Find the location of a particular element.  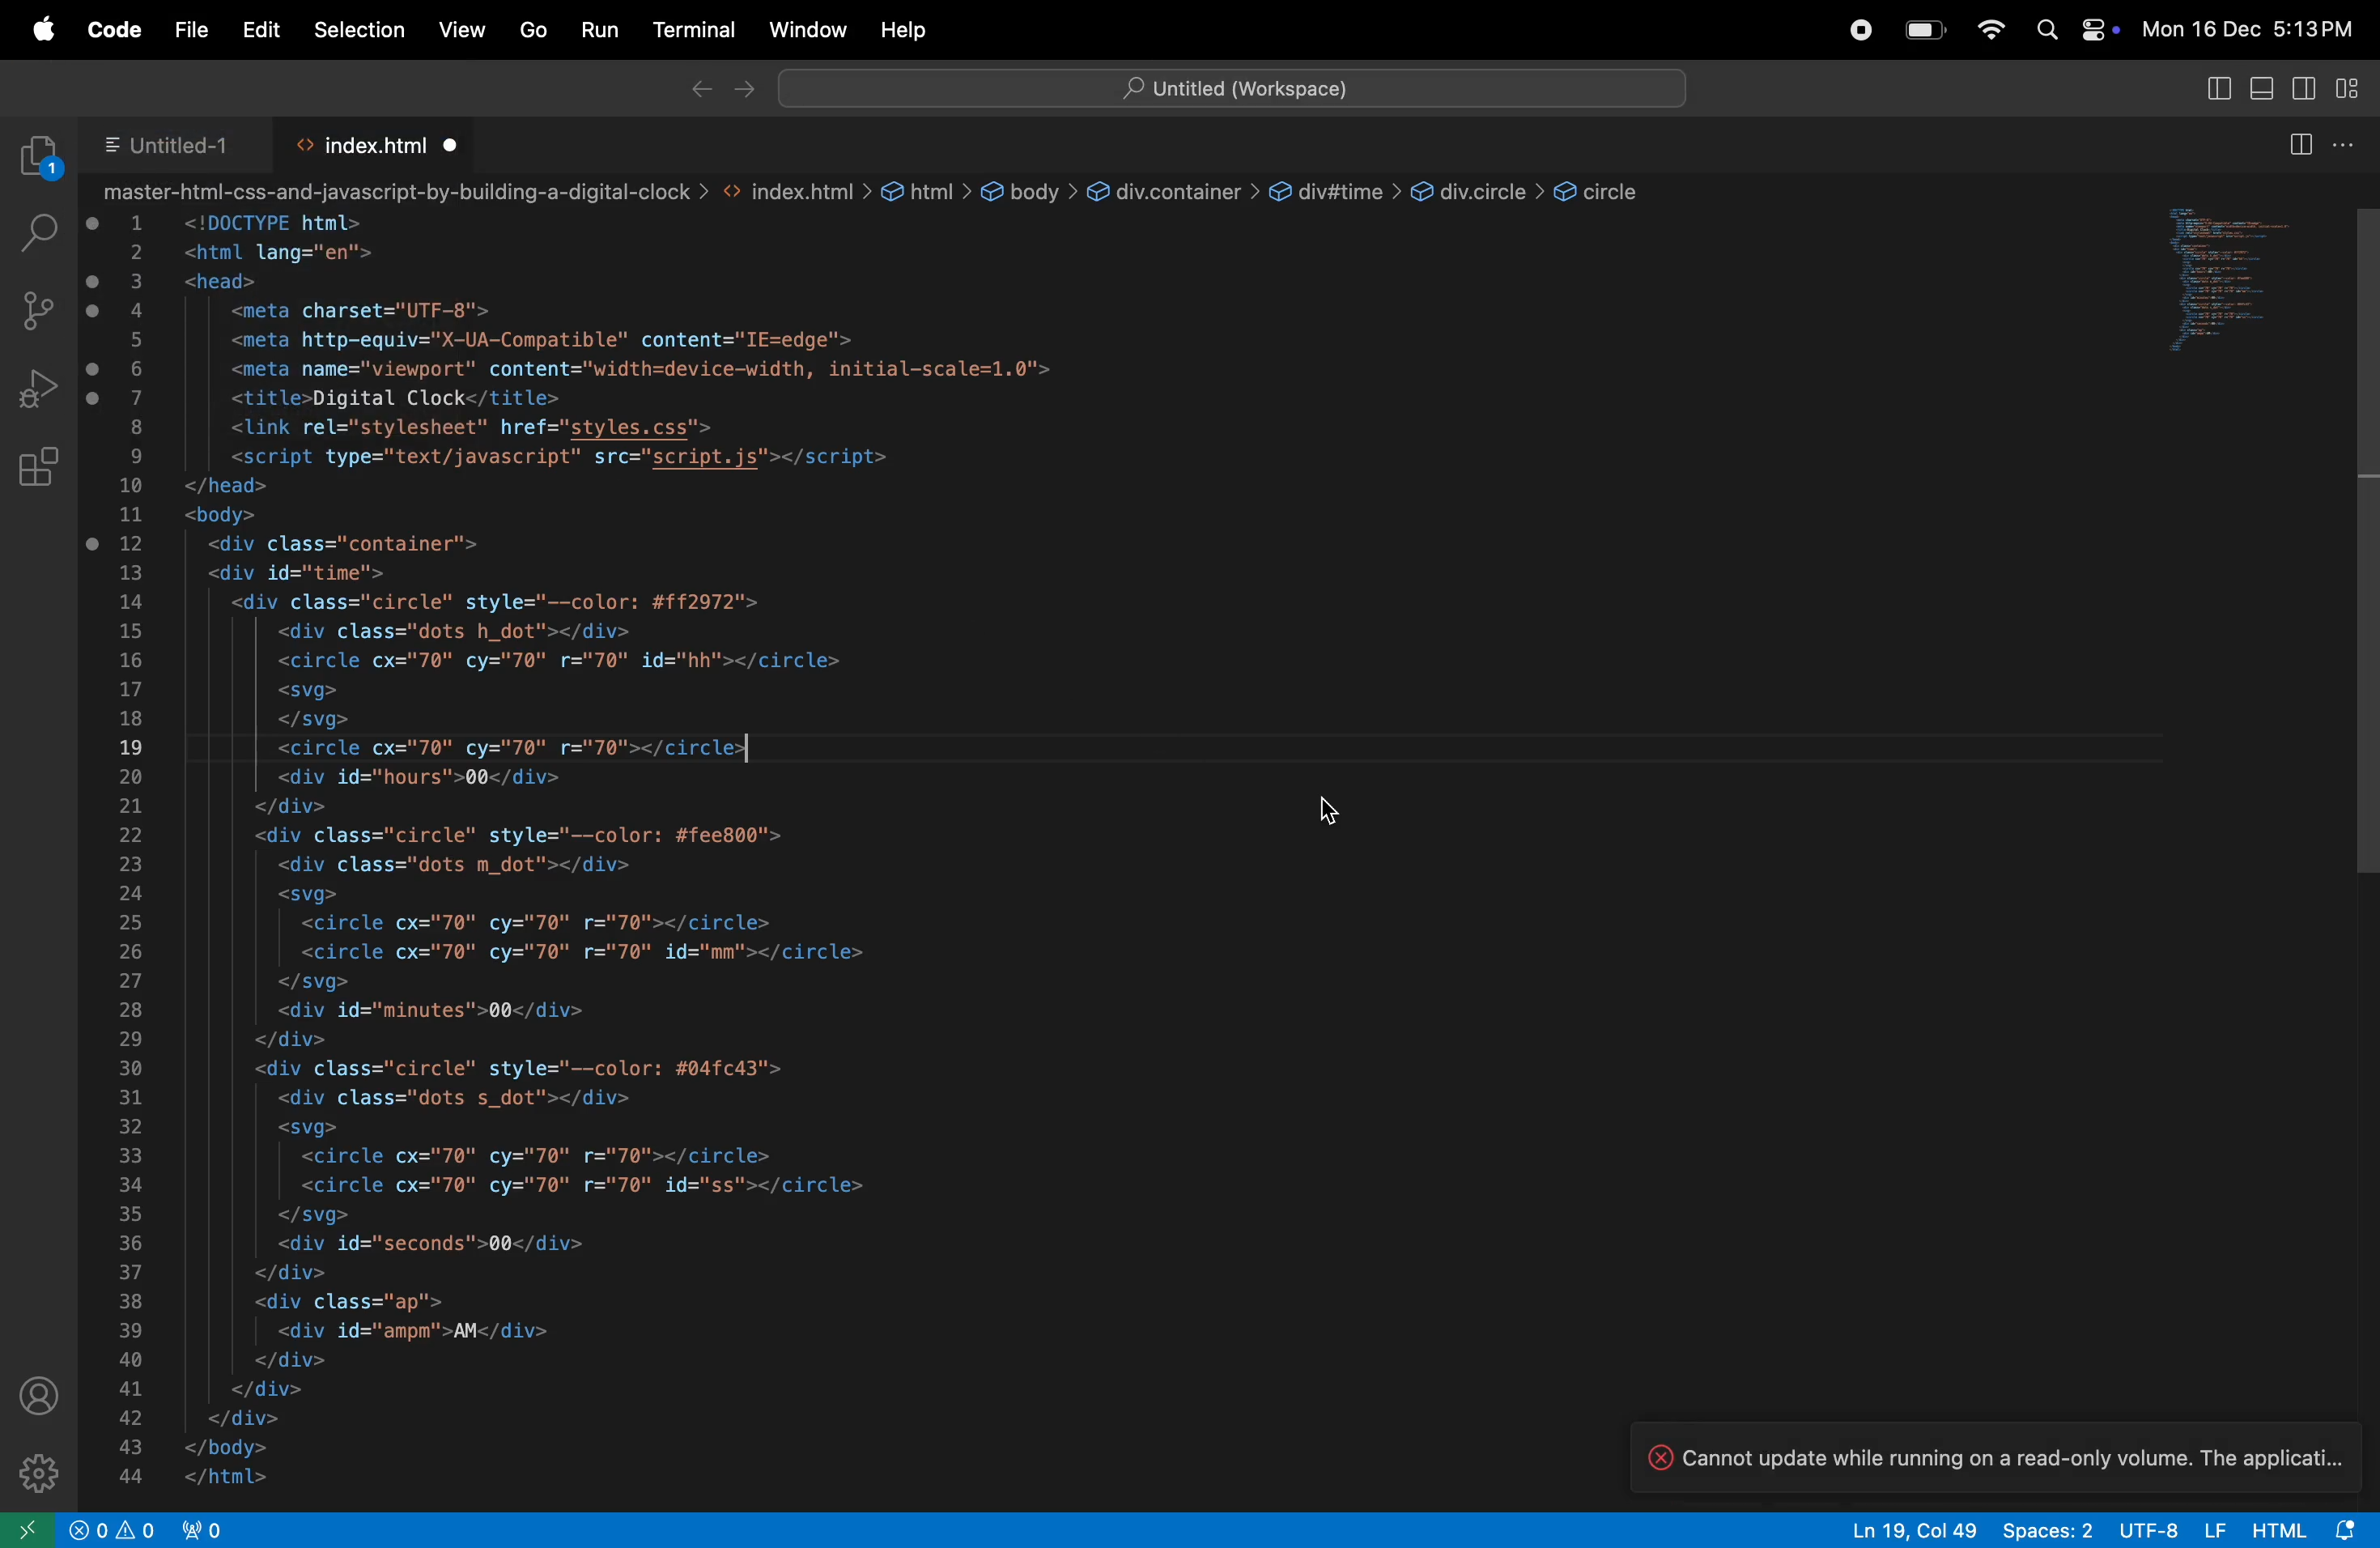

apple menu is located at coordinates (38, 34).